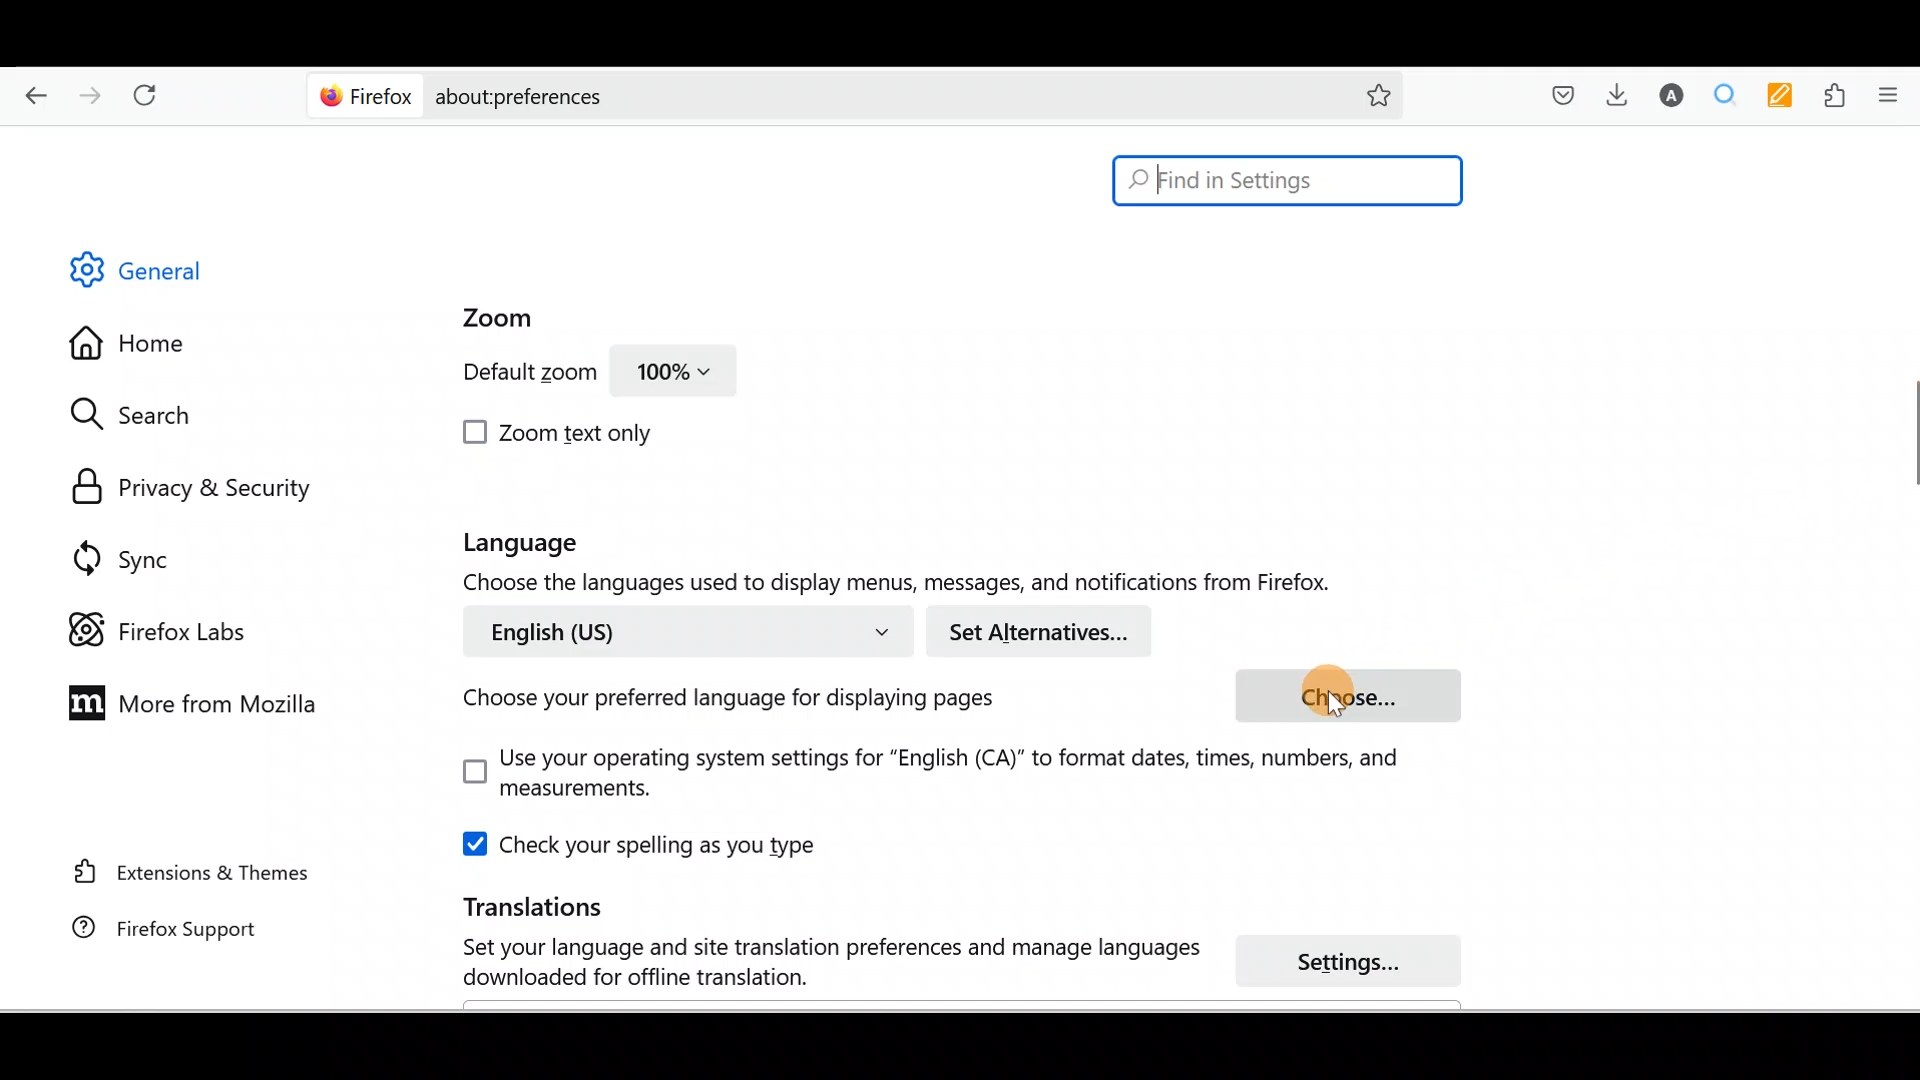  Describe the element at coordinates (513, 376) in the screenshot. I see `Default zoom` at that location.